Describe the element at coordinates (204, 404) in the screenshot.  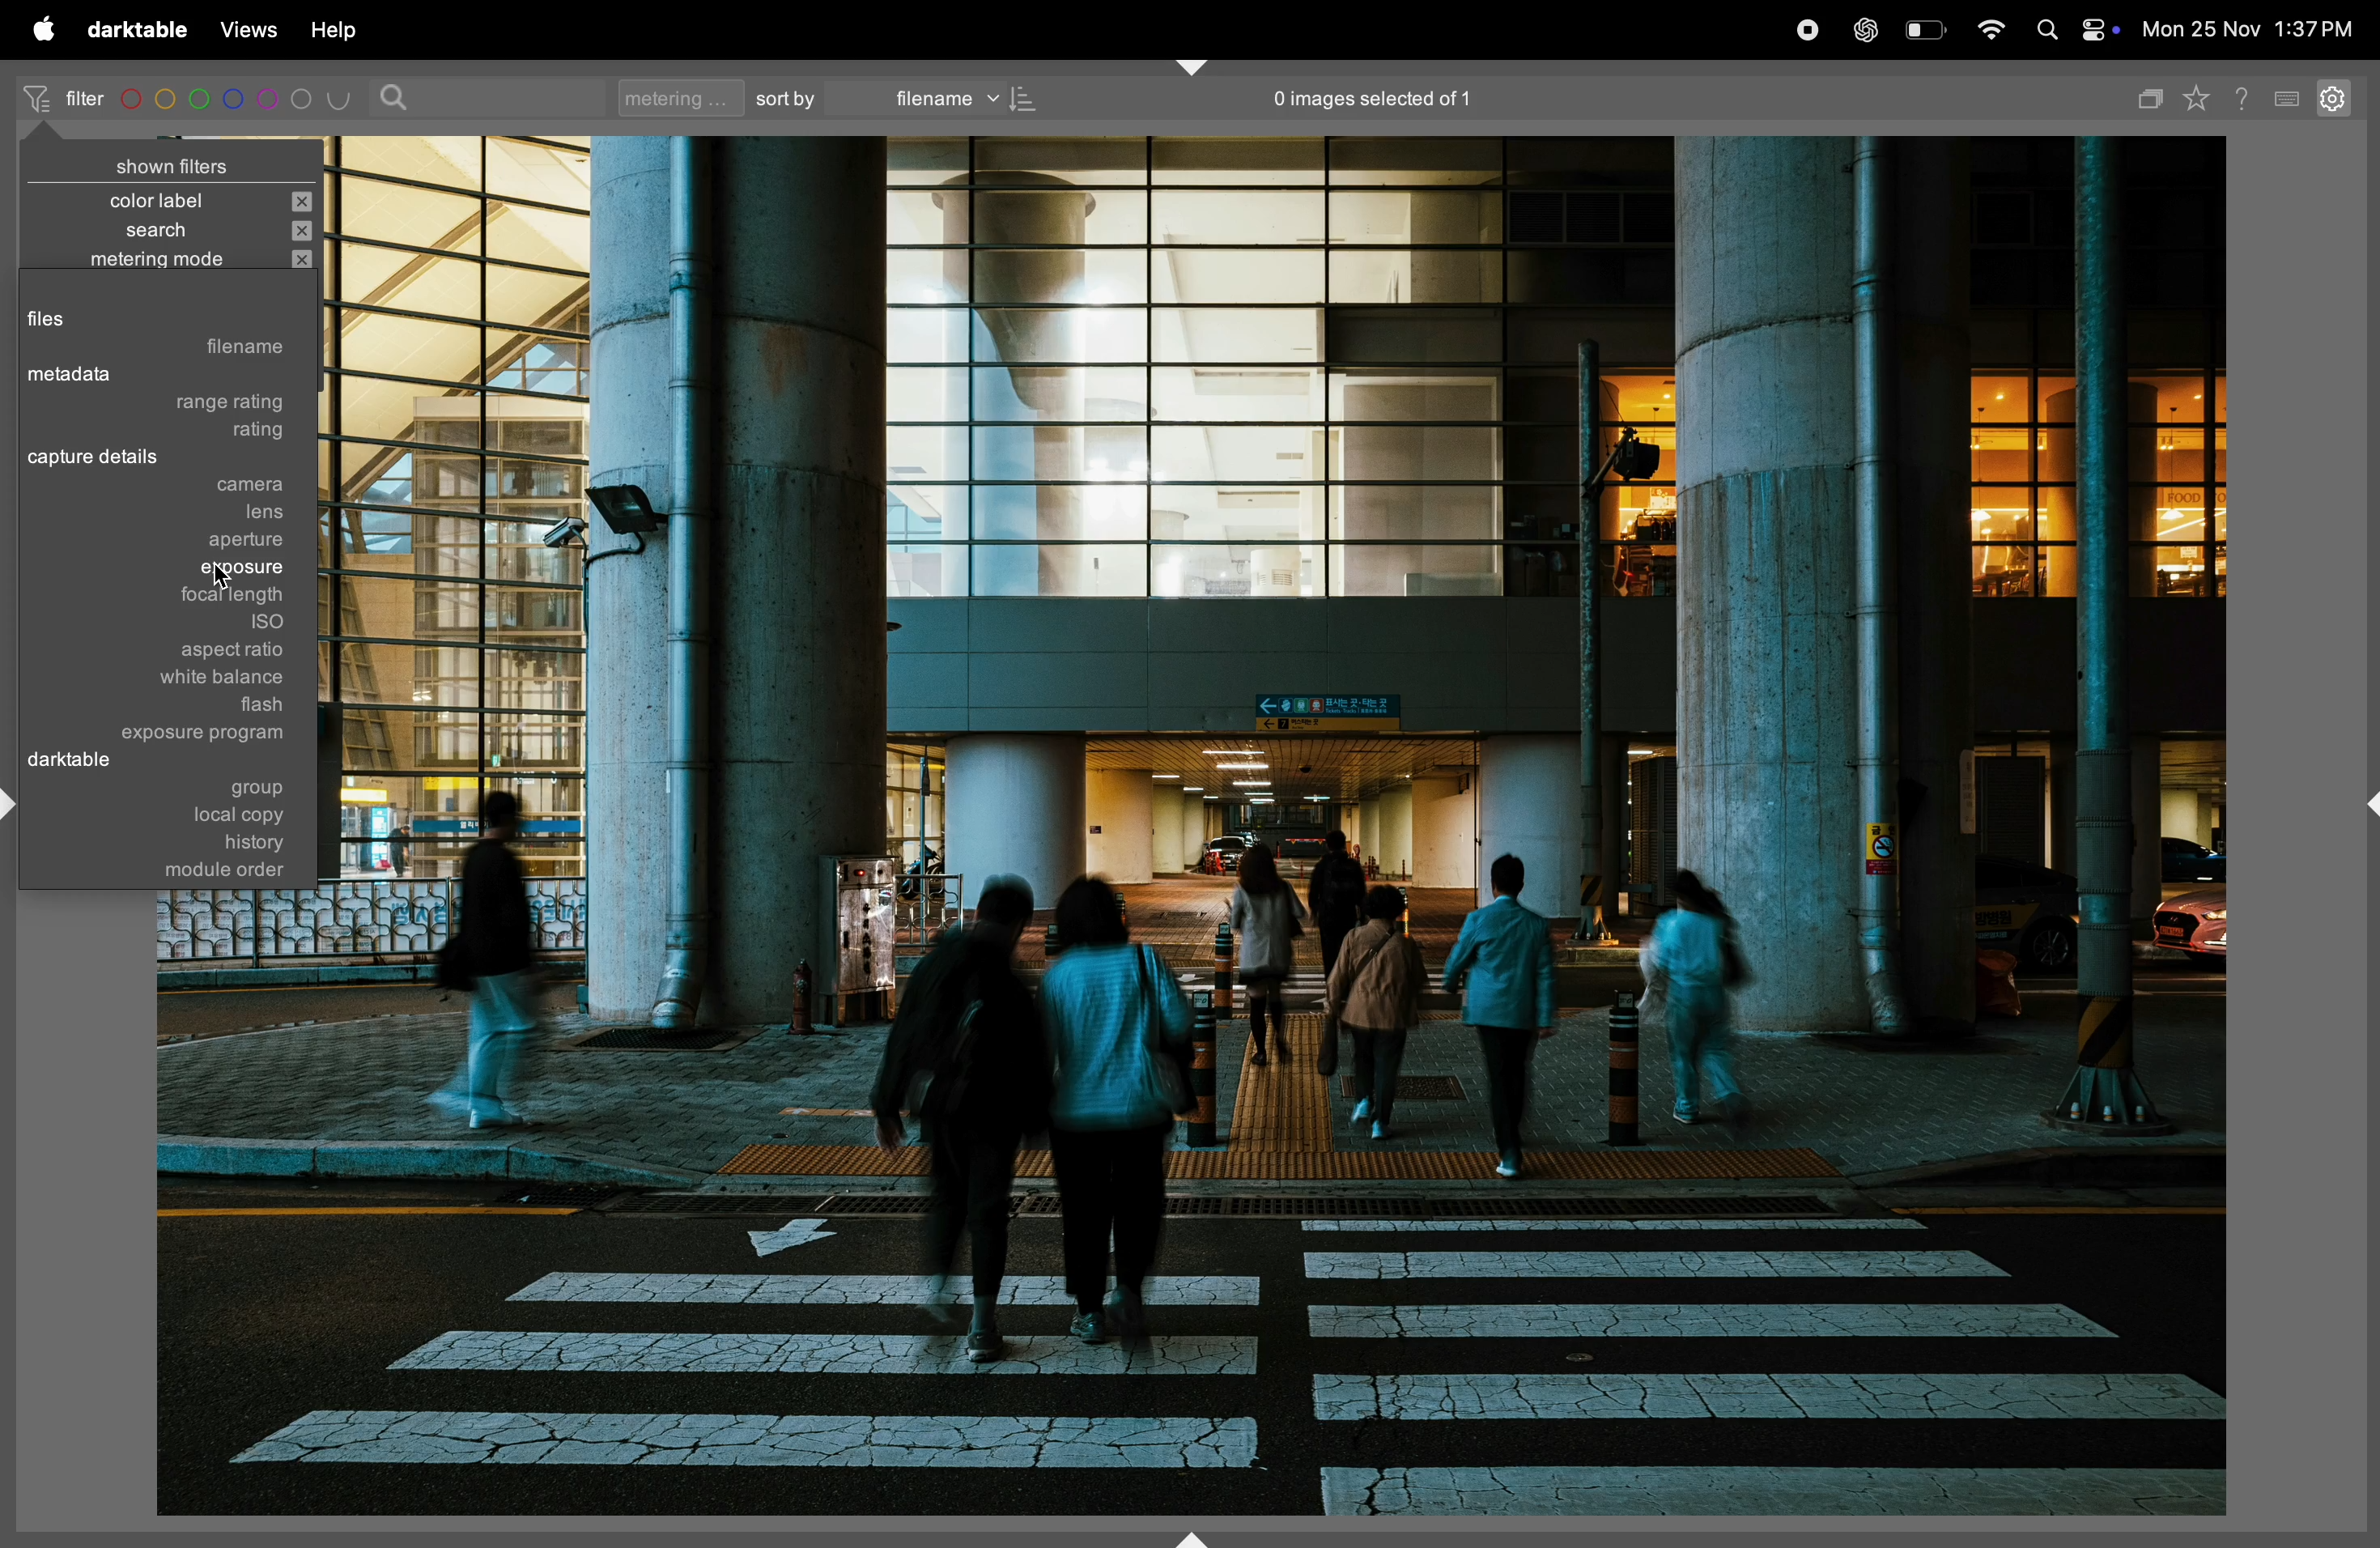
I see `range rating` at that location.